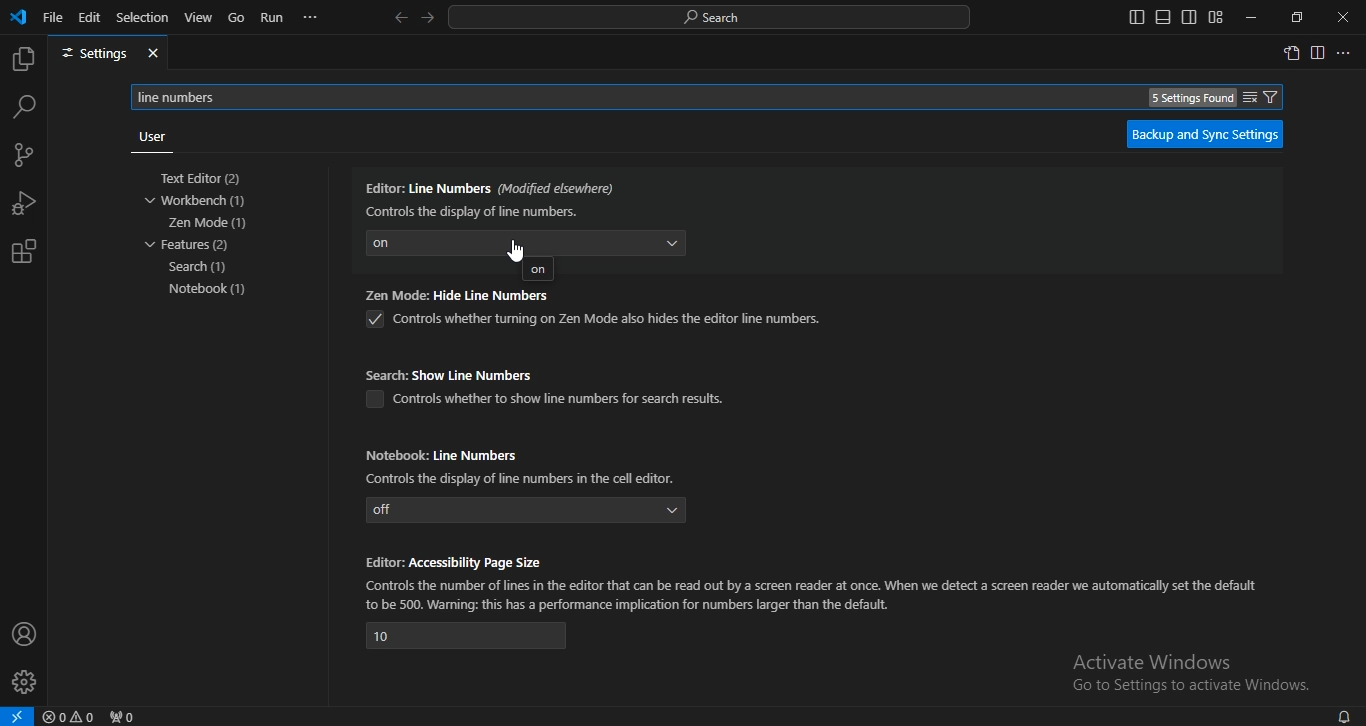 This screenshot has width=1366, height=726. I want to click on explorer, so click(22, 60).